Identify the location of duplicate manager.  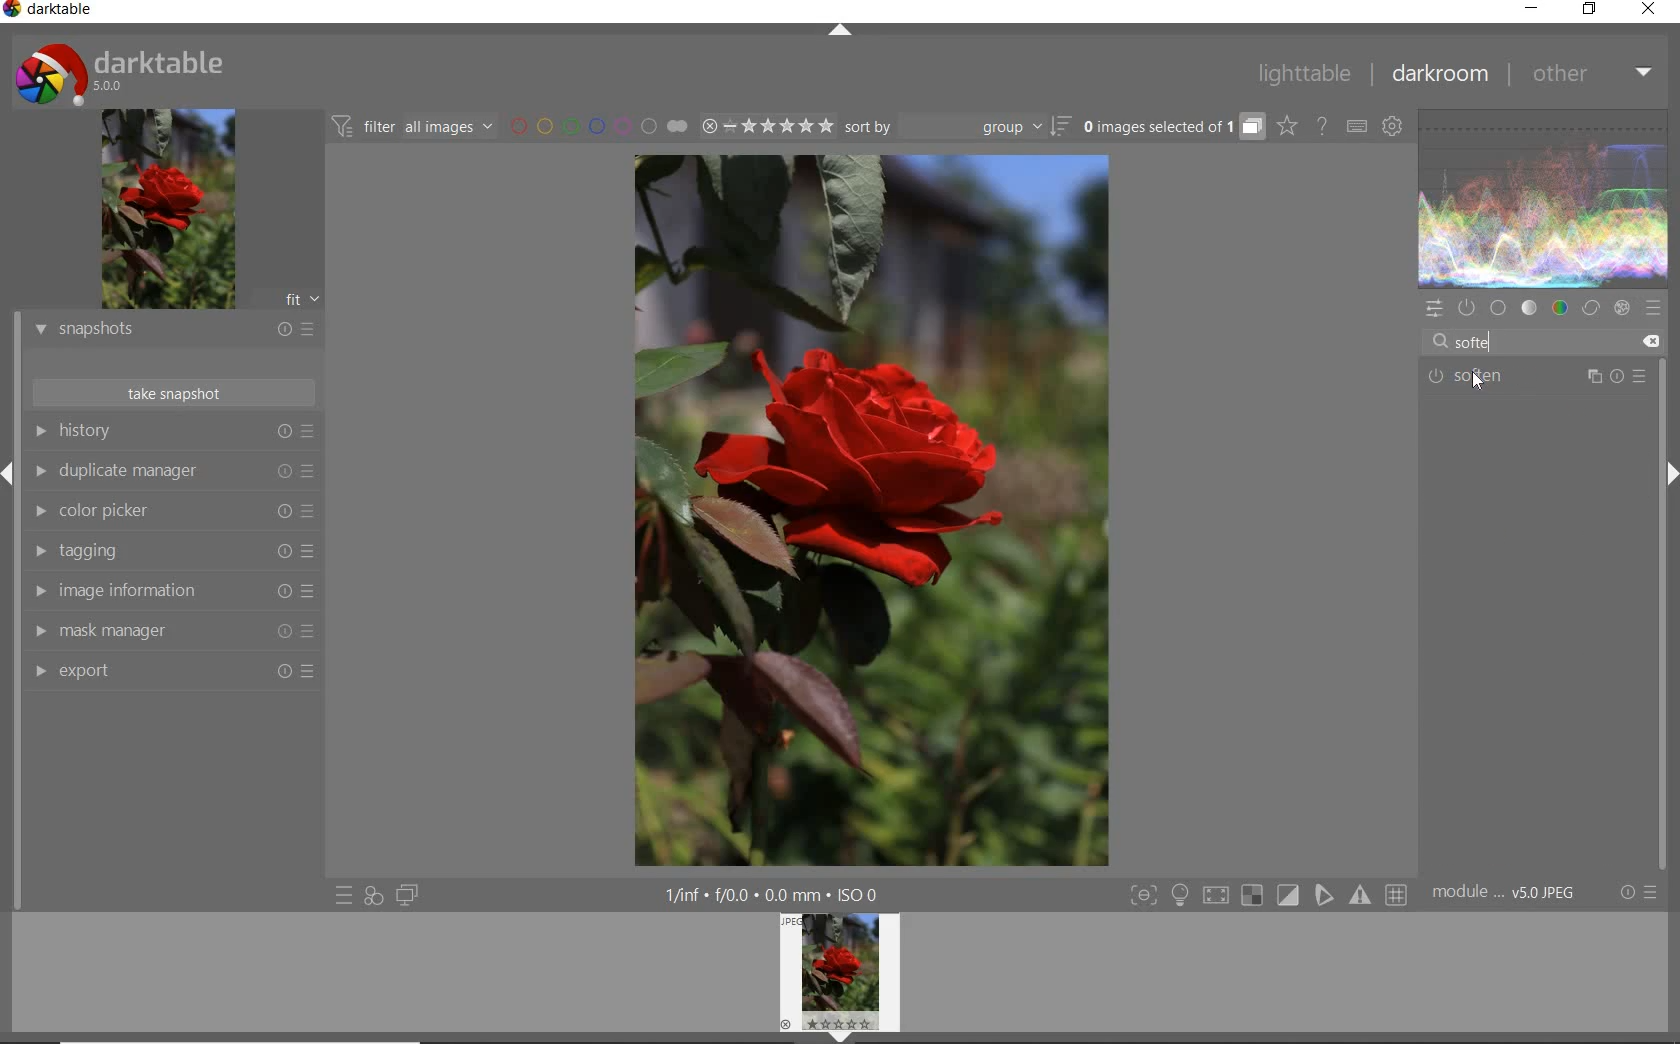
(172, 472).